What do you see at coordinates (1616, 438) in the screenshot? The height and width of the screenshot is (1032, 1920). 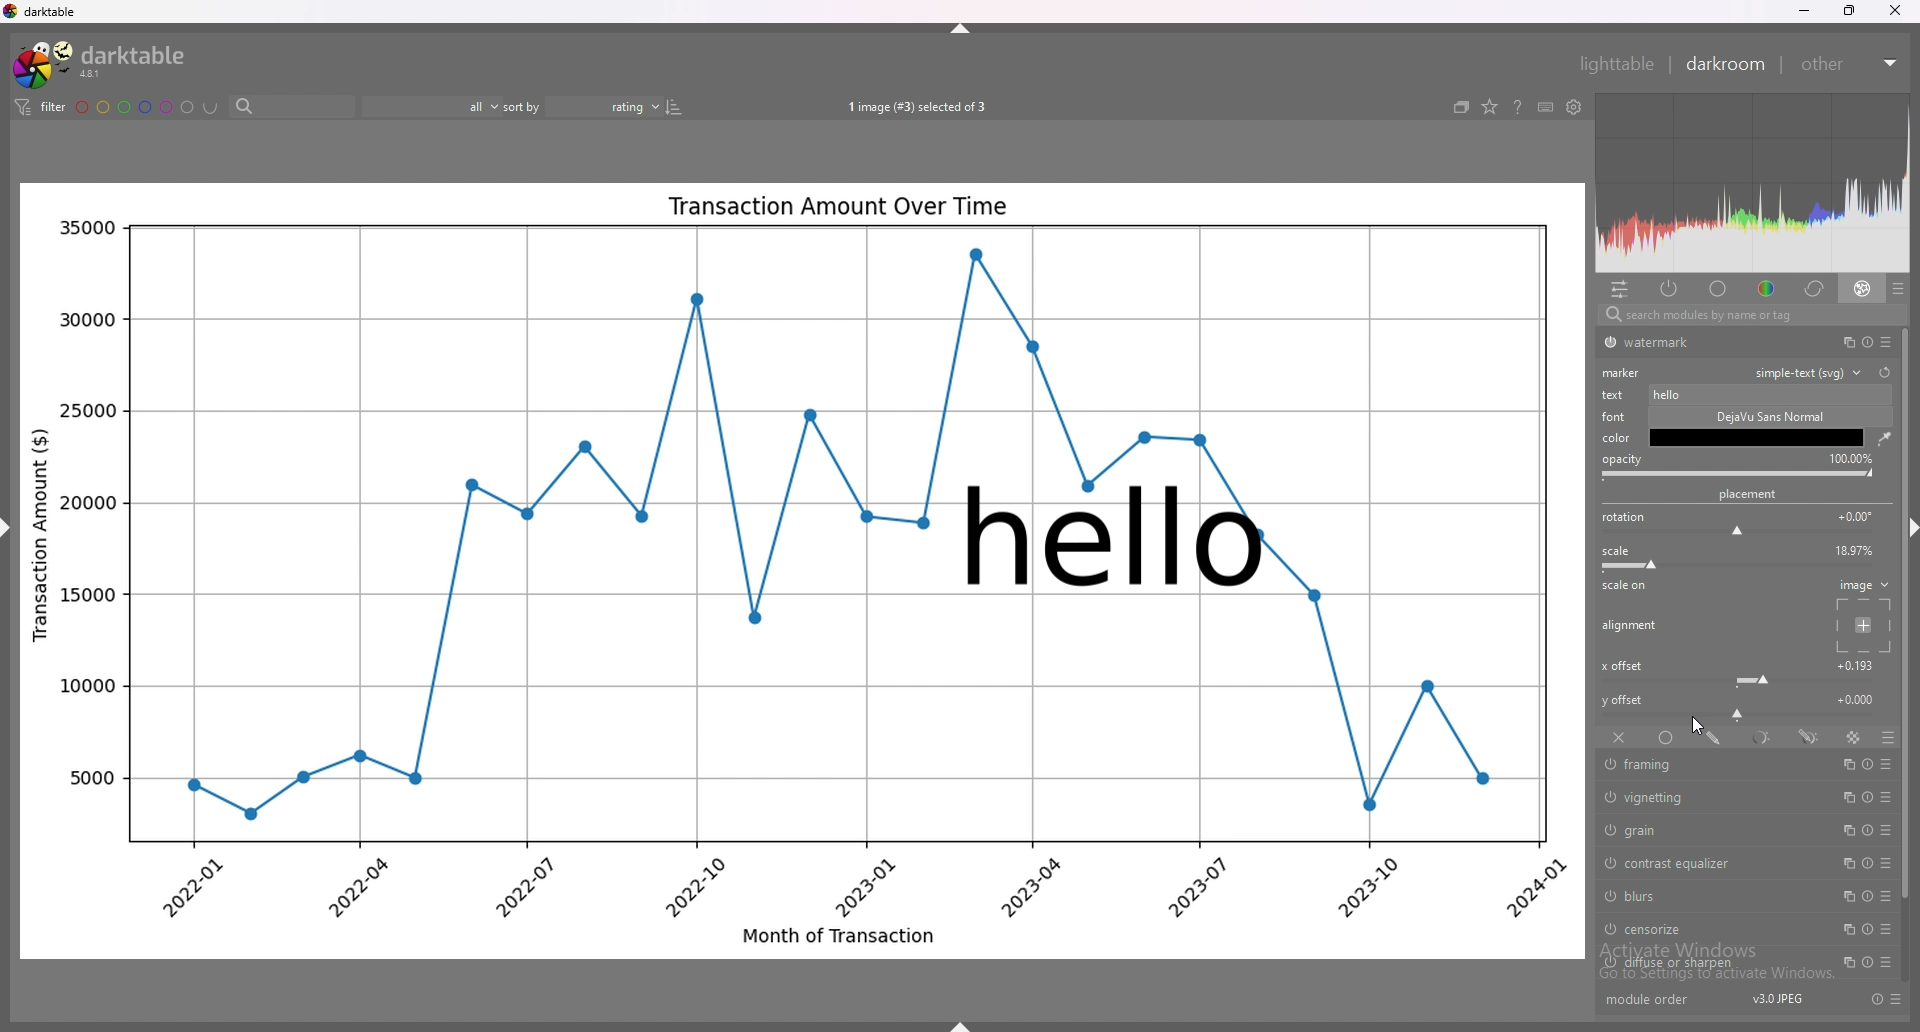 I see `color` at bounding box center [1616, 438].